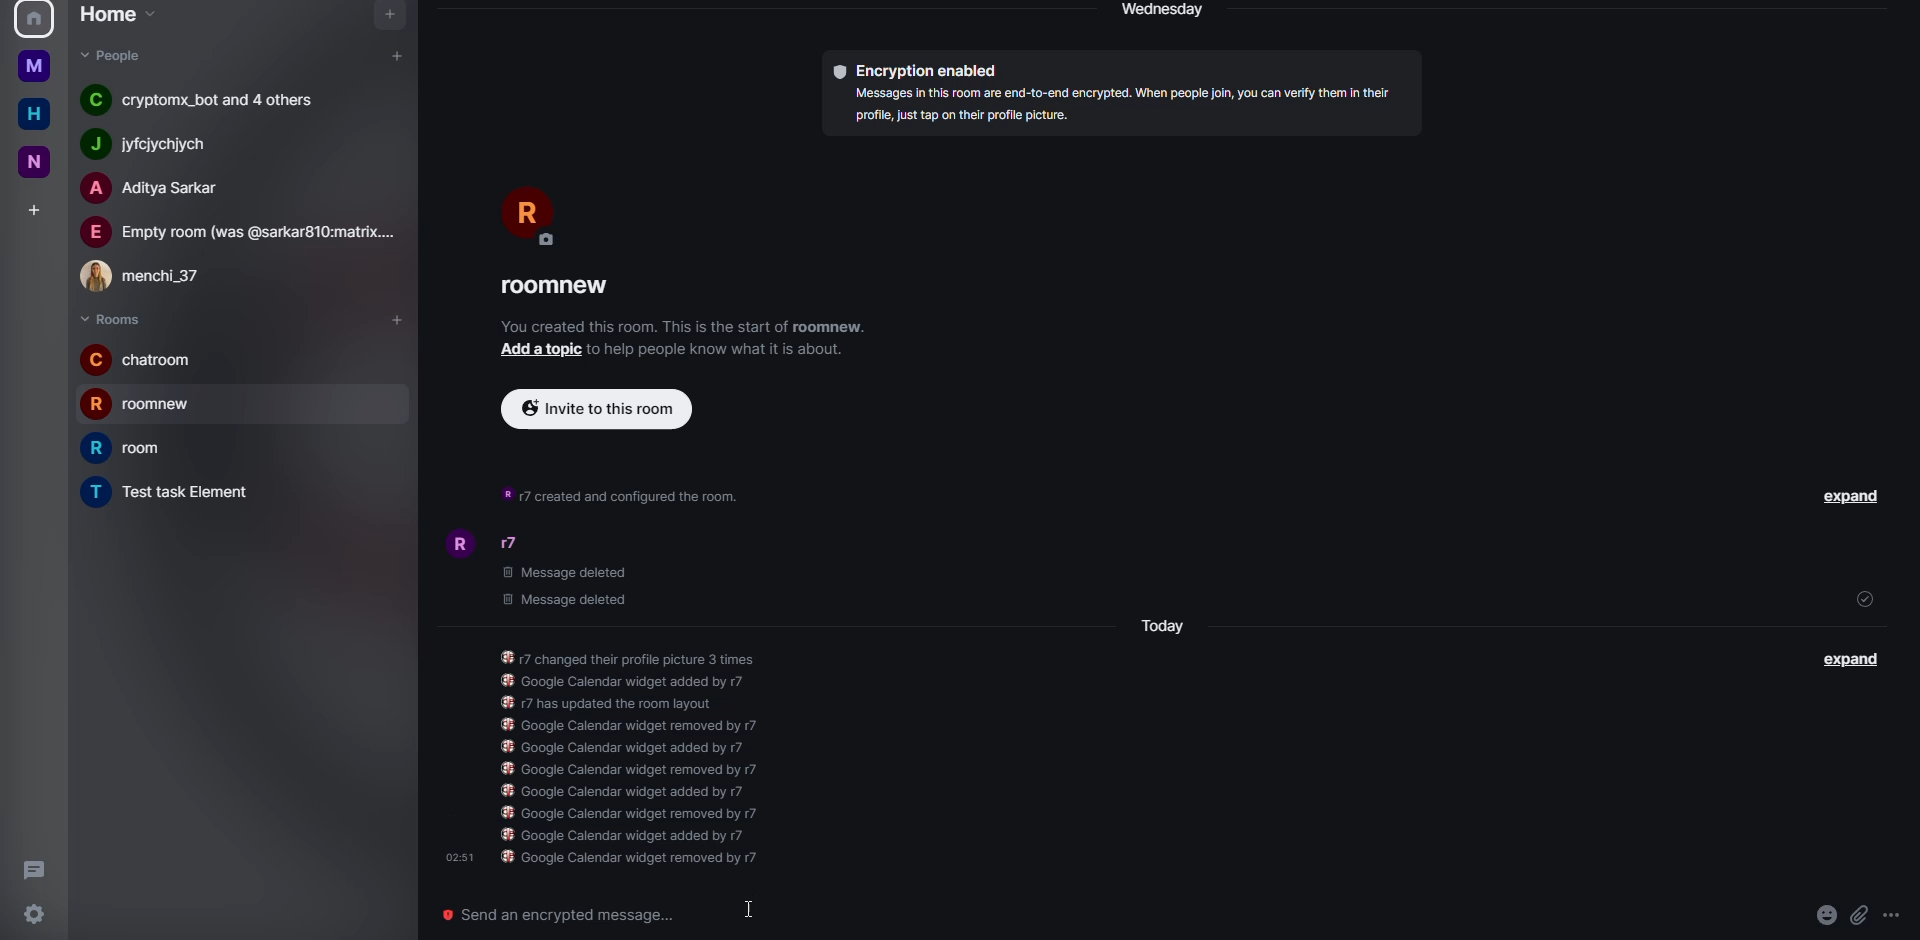 The width and height of the screenshot is (1920, 940). I want to click on deleted, so click(566, 586).